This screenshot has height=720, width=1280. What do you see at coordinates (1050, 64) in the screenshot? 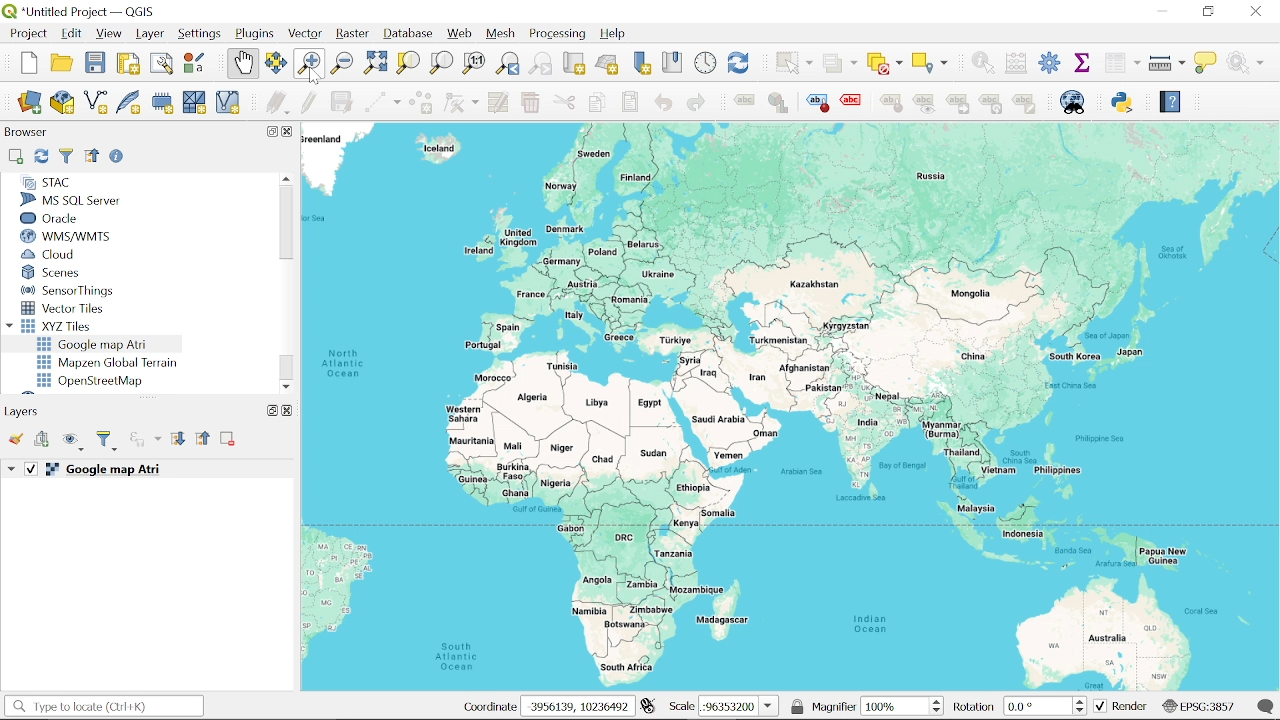
I see `Settings` at bounding box center [1050, 64].